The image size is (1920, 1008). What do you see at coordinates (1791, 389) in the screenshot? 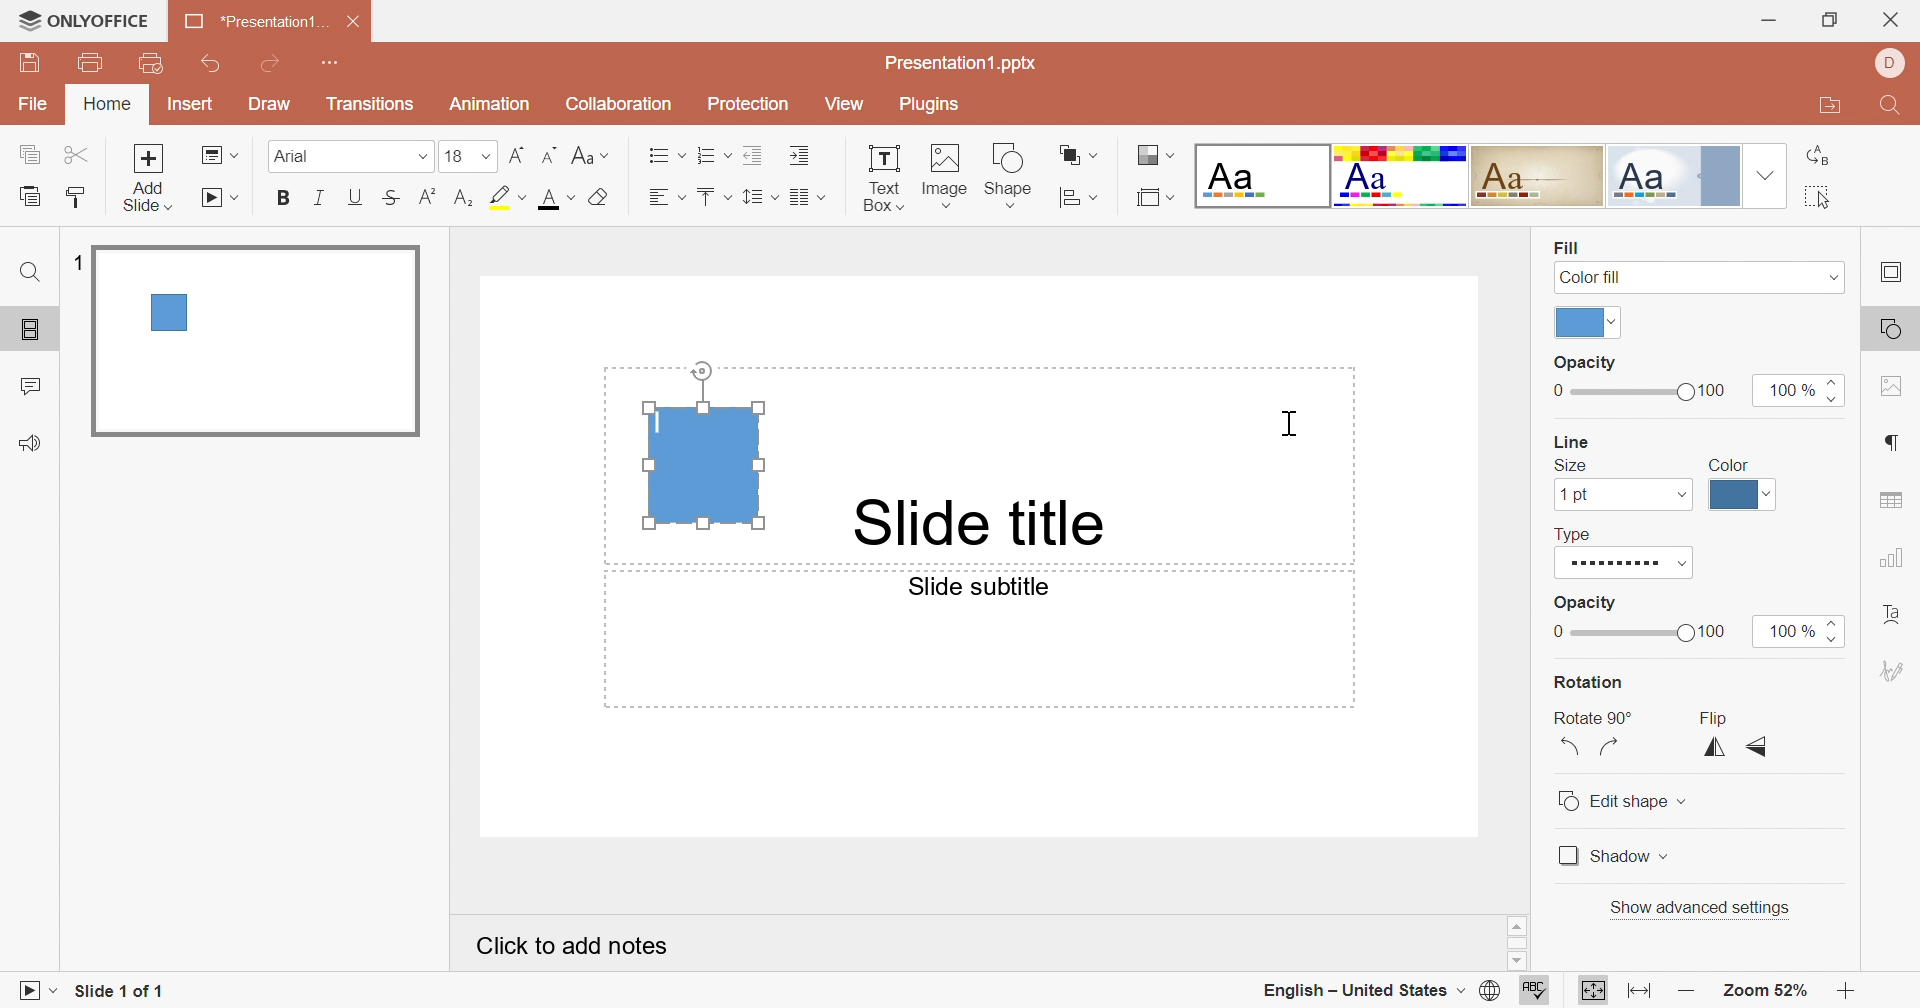
I see `100%` at bounding box center [1791, 389].